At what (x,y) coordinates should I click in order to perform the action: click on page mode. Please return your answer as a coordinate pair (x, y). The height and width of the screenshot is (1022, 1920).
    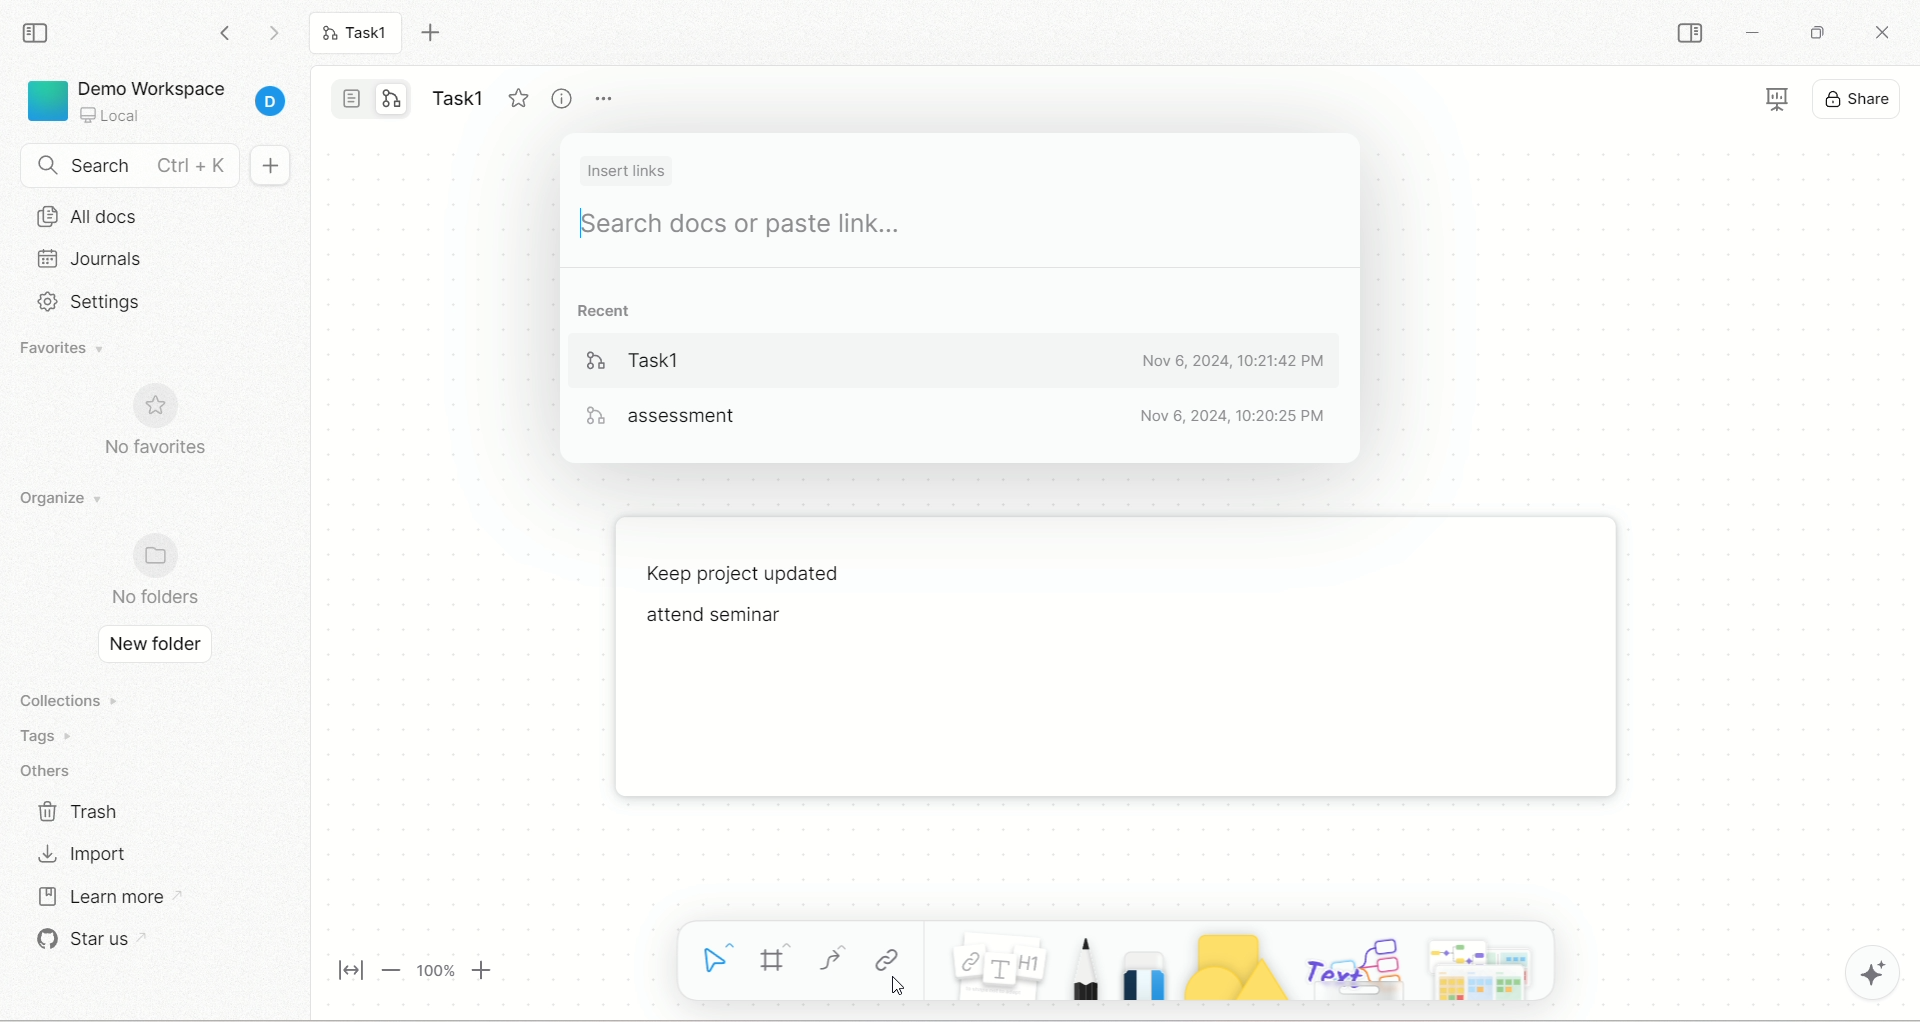
    Looking at the image, I should click on (352, 97).